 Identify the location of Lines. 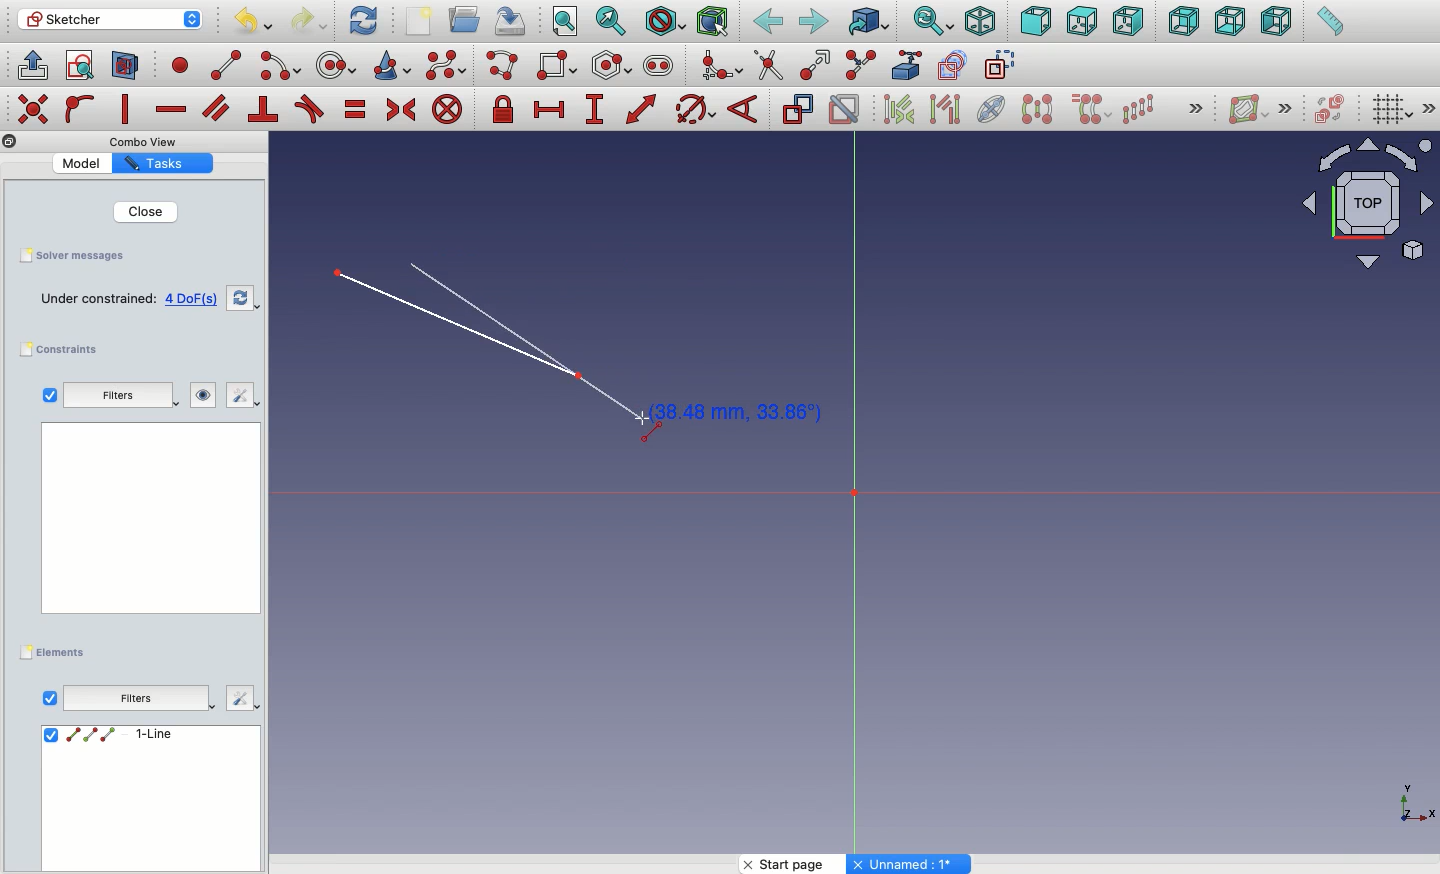
(463, 327).